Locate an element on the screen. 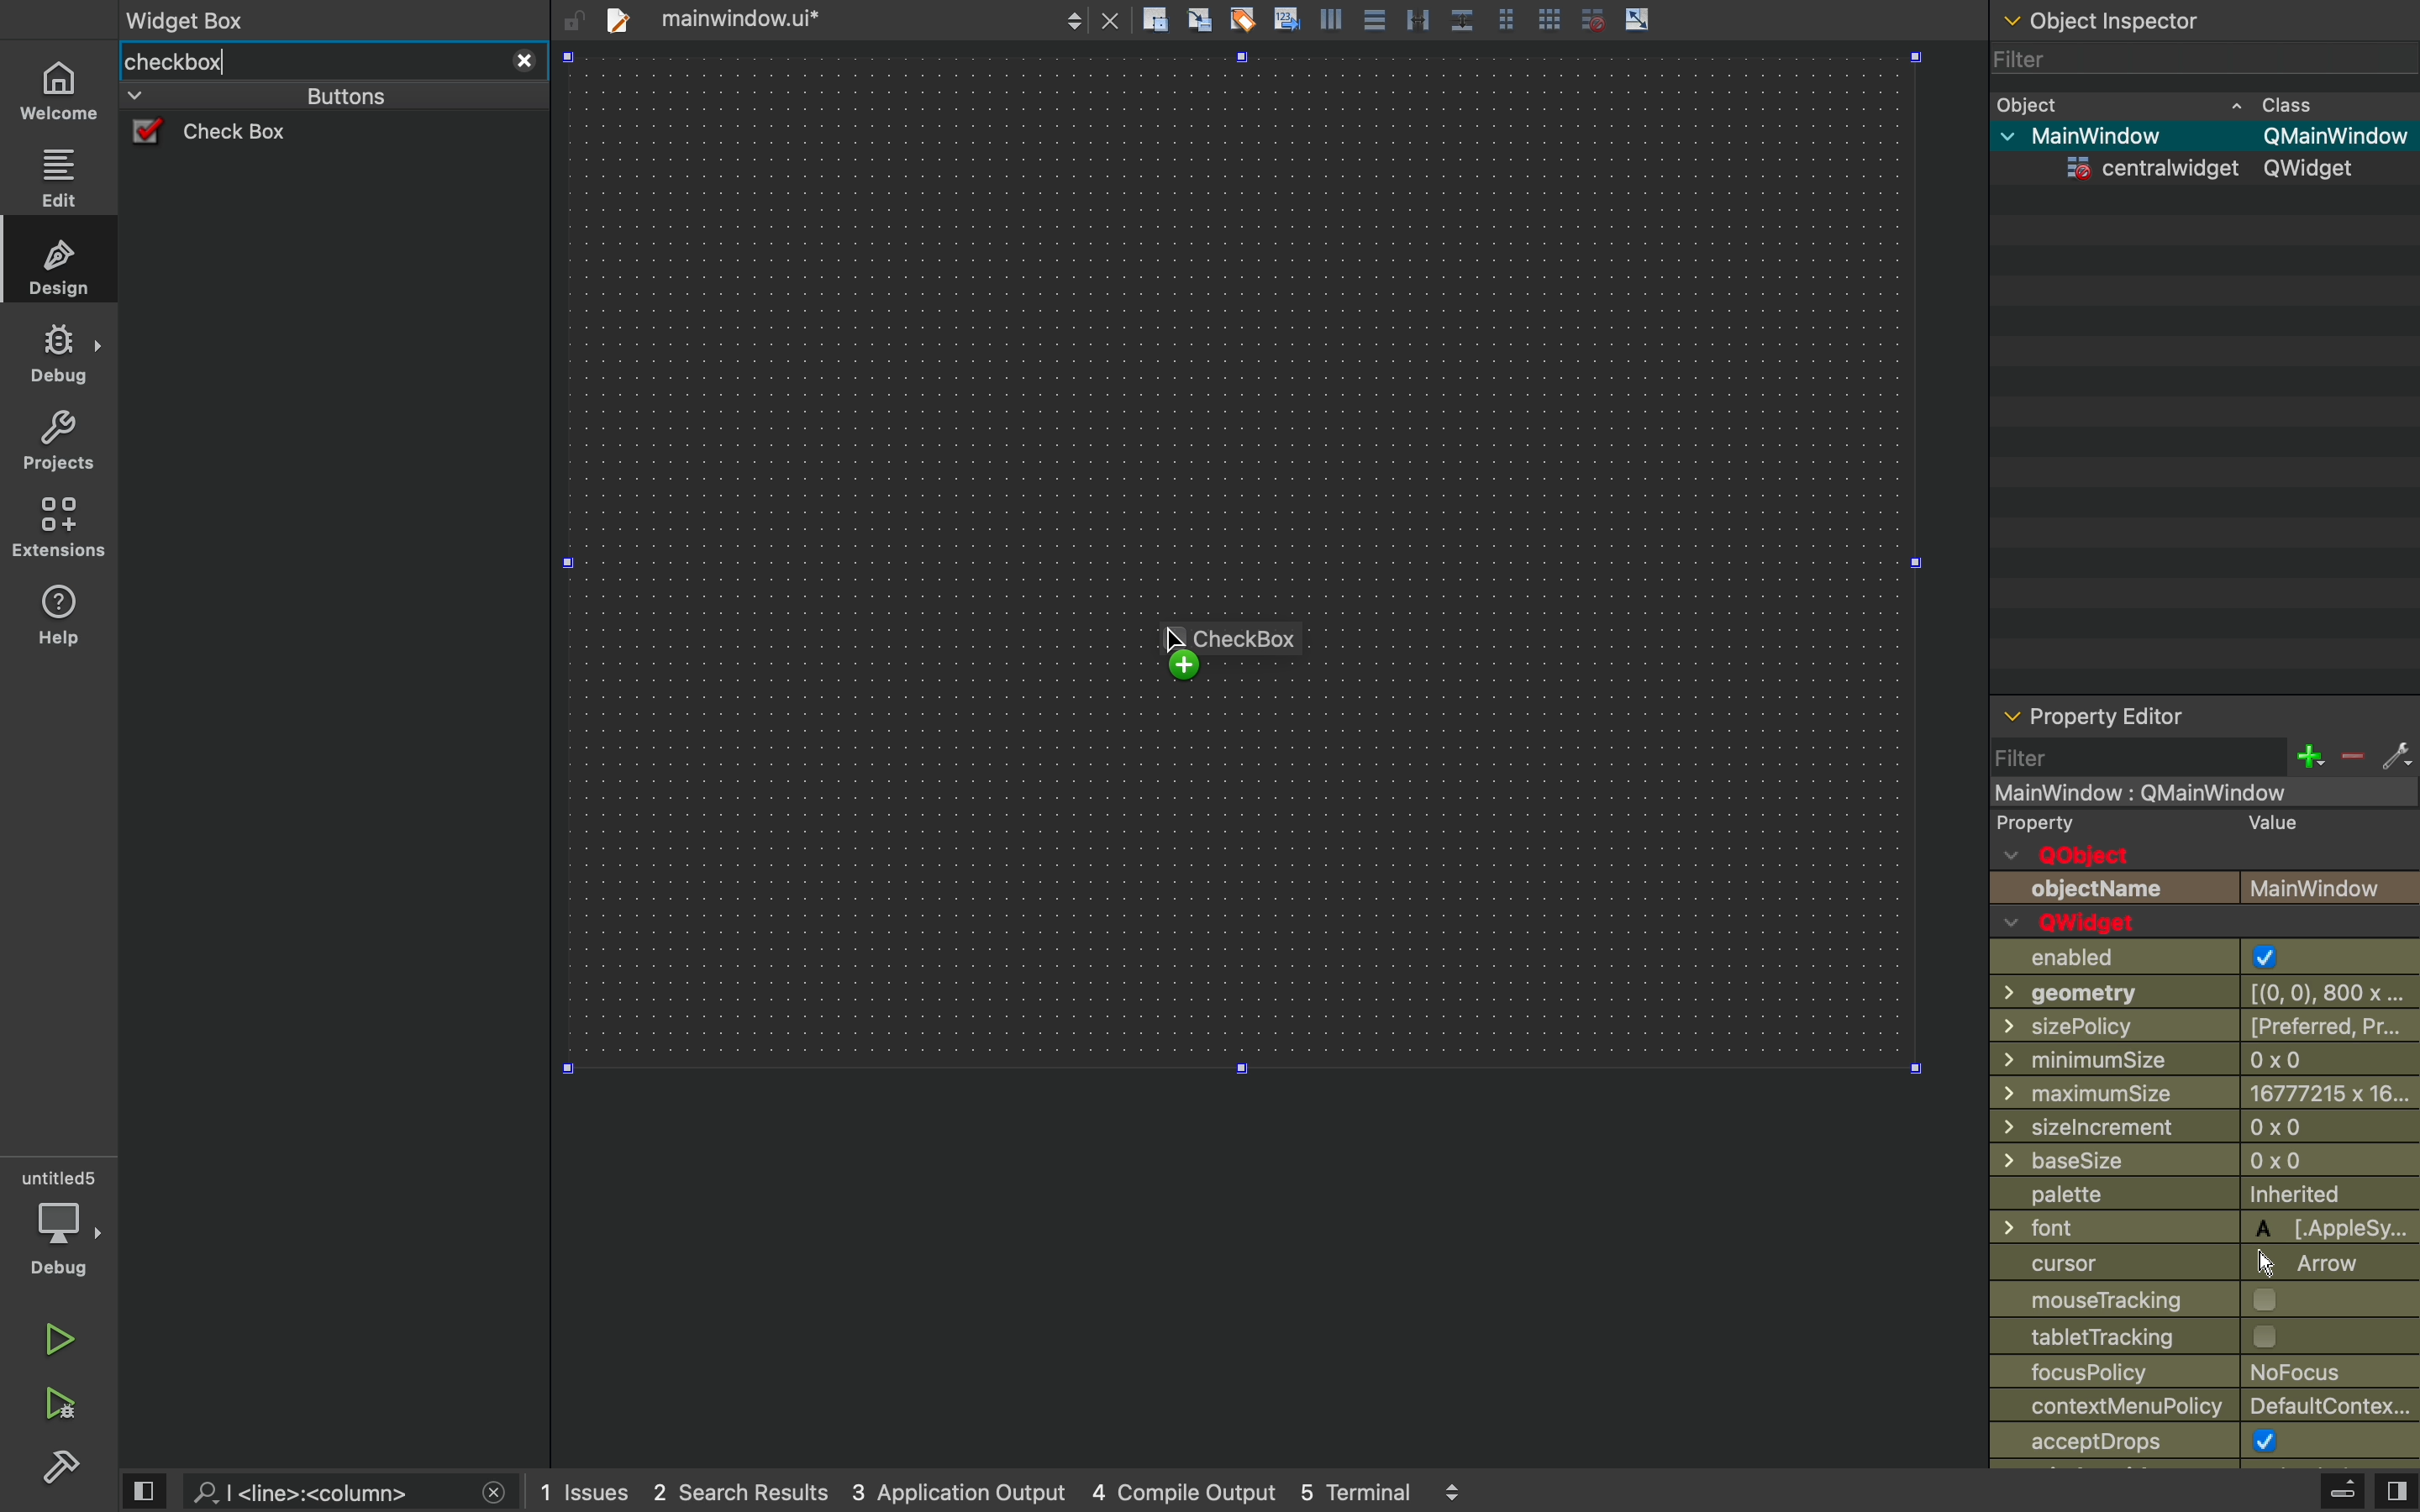  insert text is located at coordinates (1285, 17).